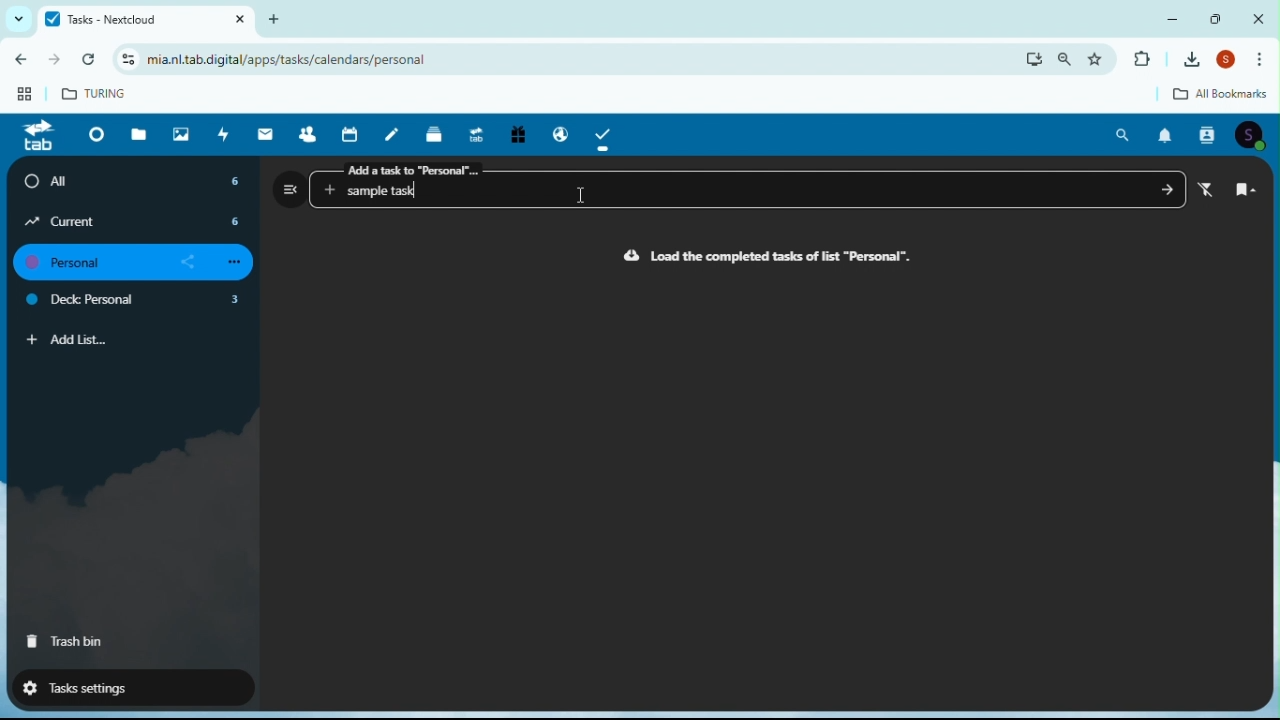 This screenshot has height=720, width=1280. I want to click on Change sort order, so click(1246, 191).